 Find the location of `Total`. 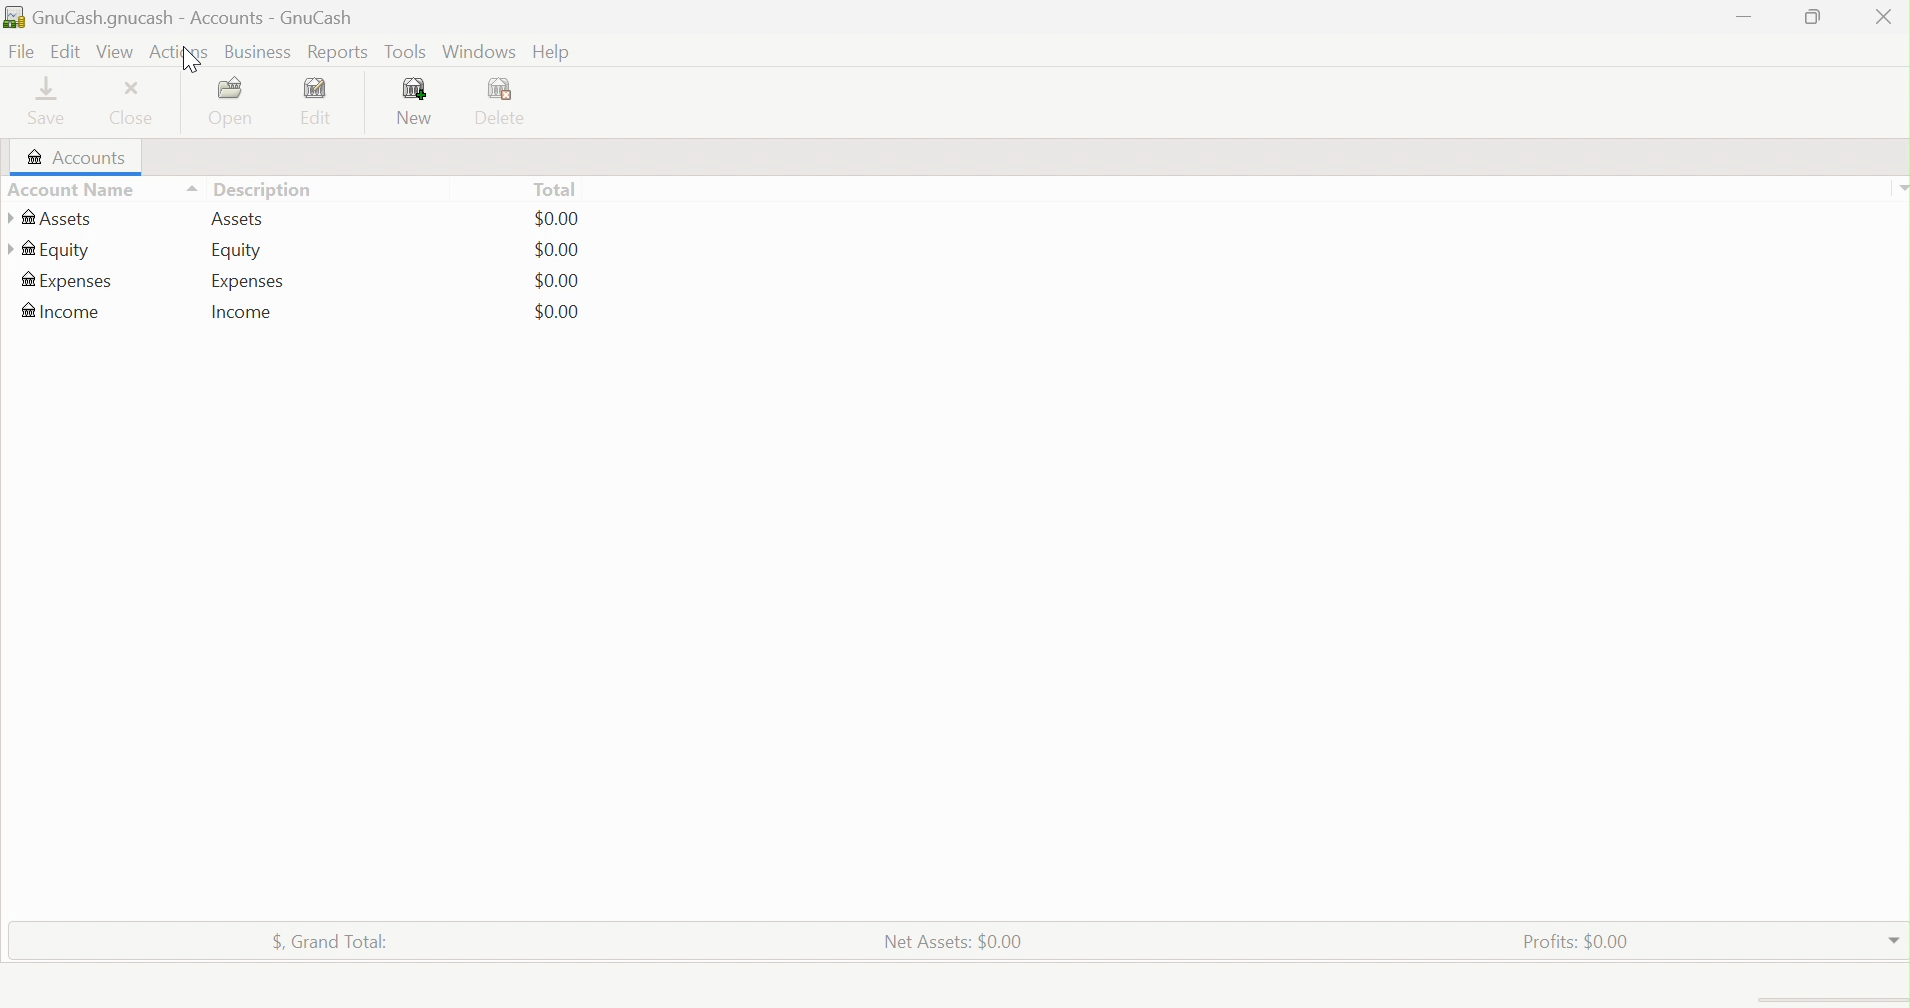

Total is located at coordinates (554, 189).